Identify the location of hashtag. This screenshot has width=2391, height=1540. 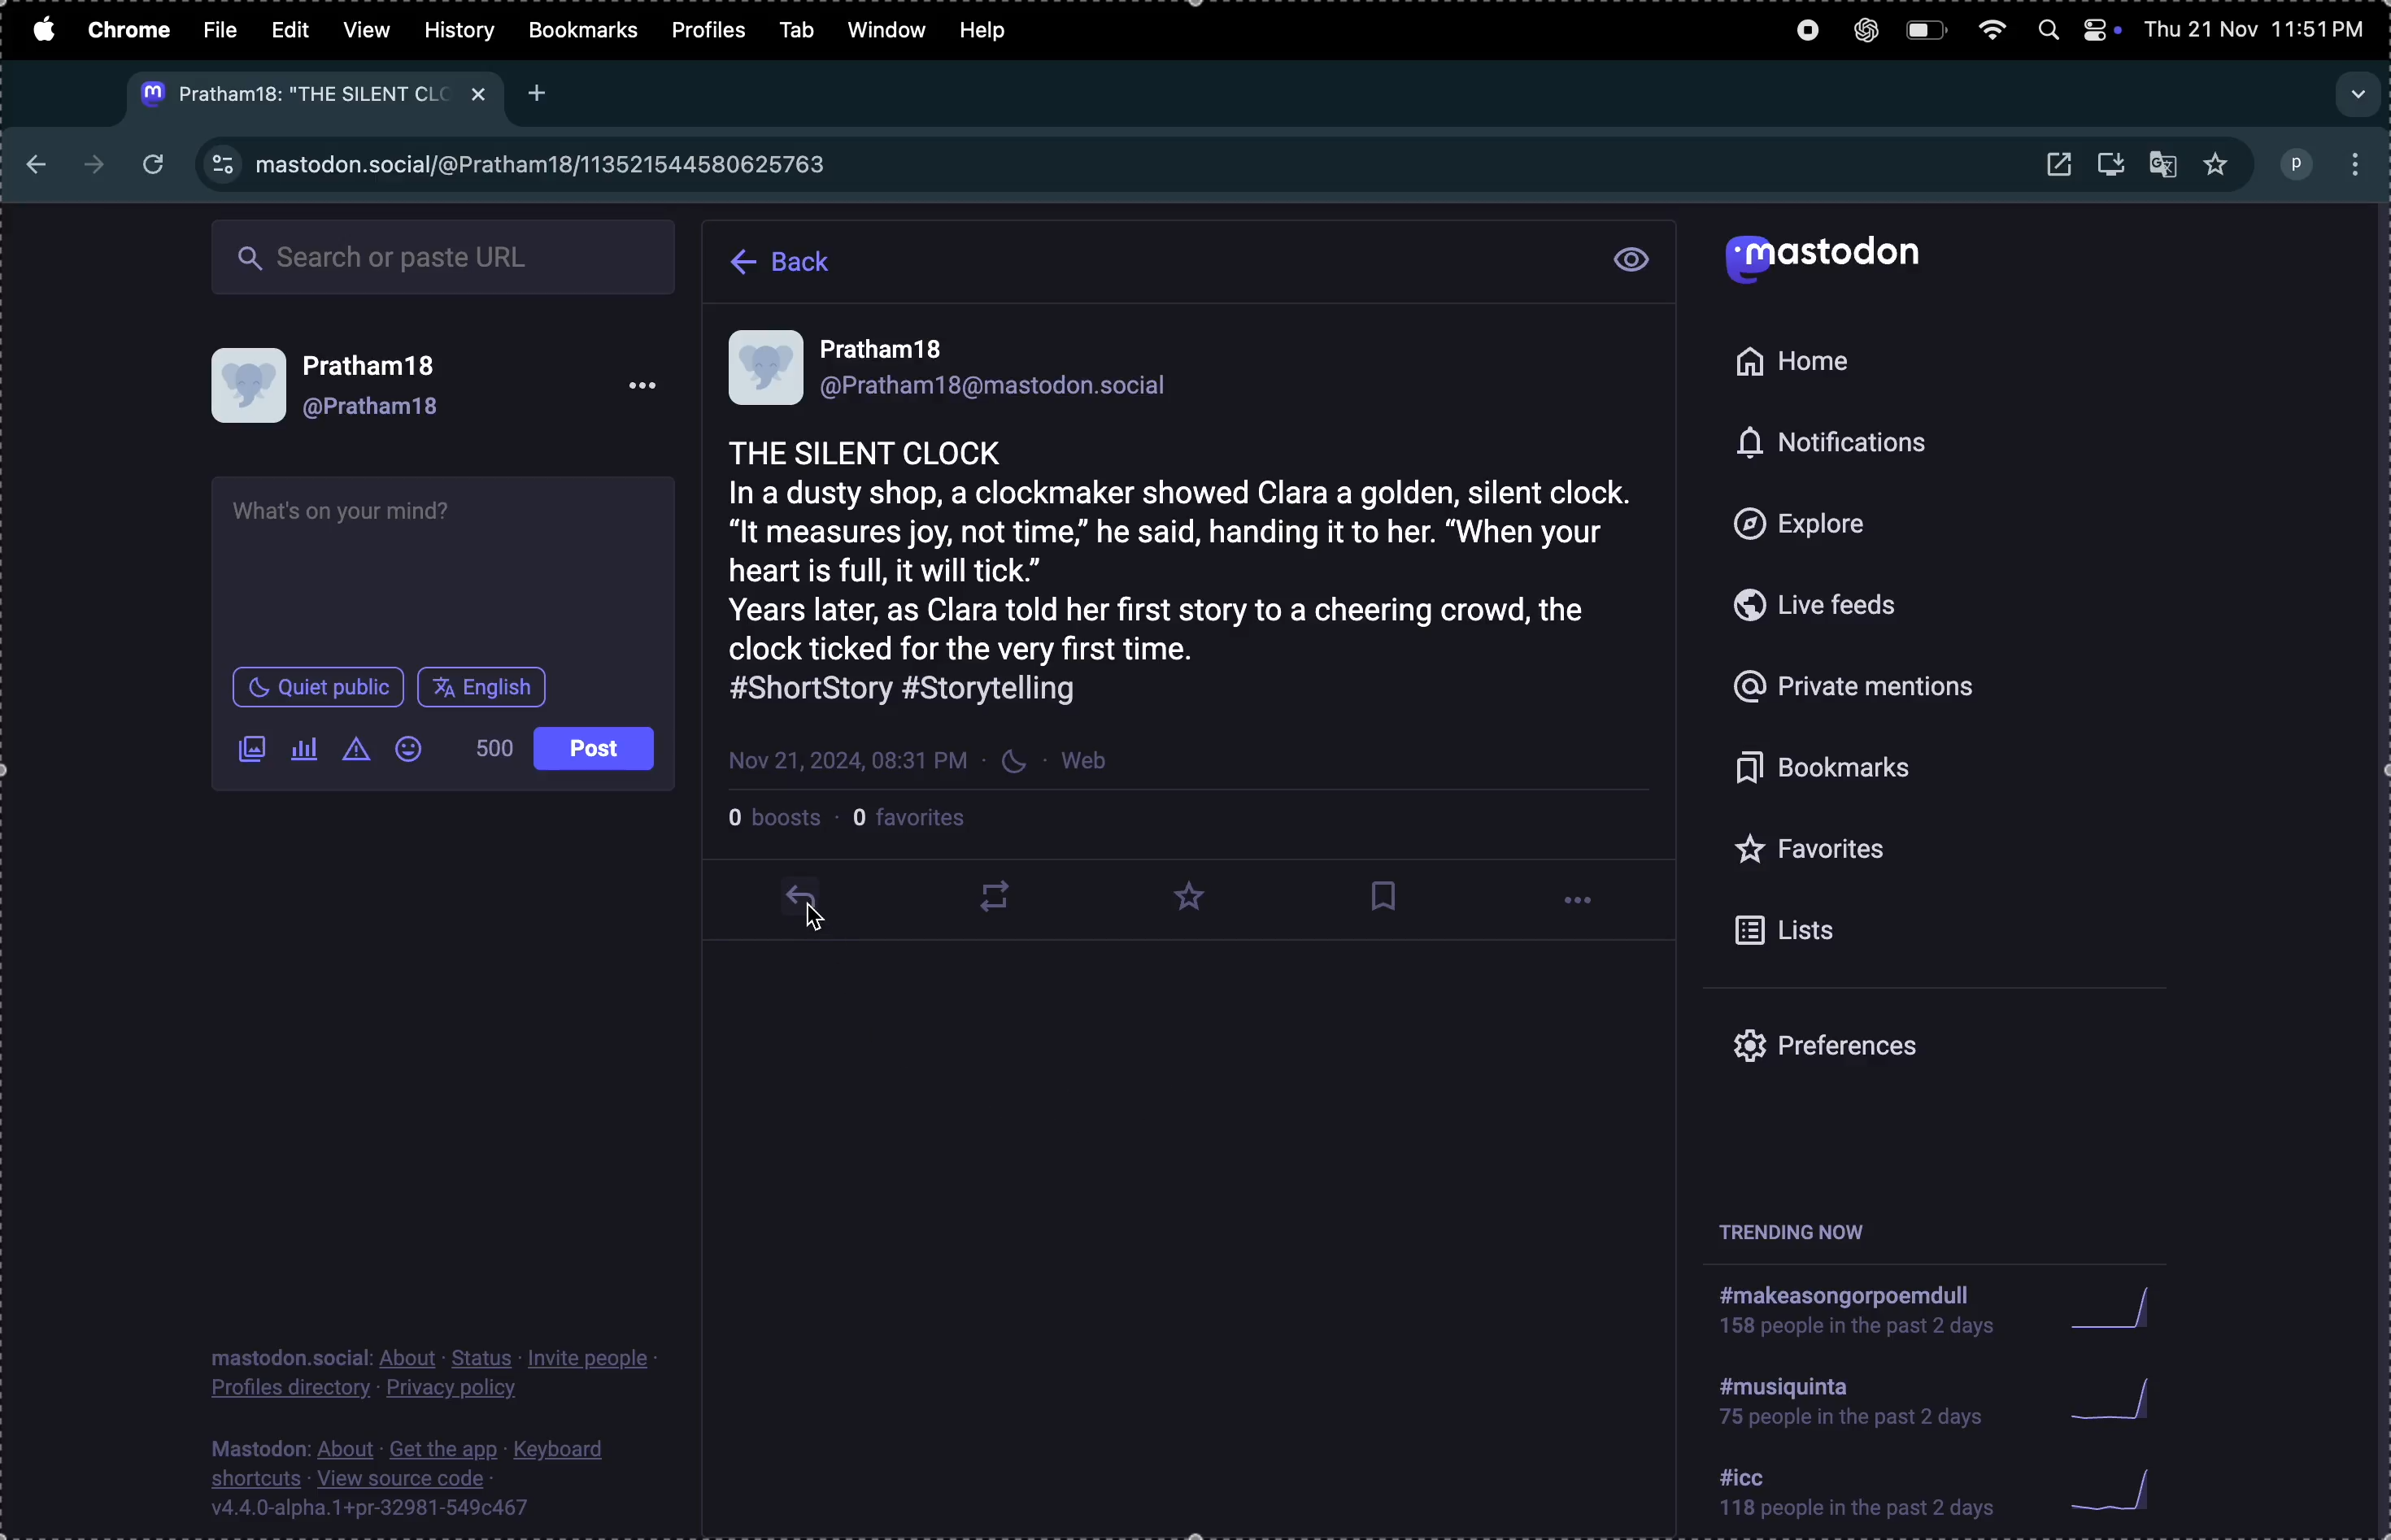
(1860, 1399).